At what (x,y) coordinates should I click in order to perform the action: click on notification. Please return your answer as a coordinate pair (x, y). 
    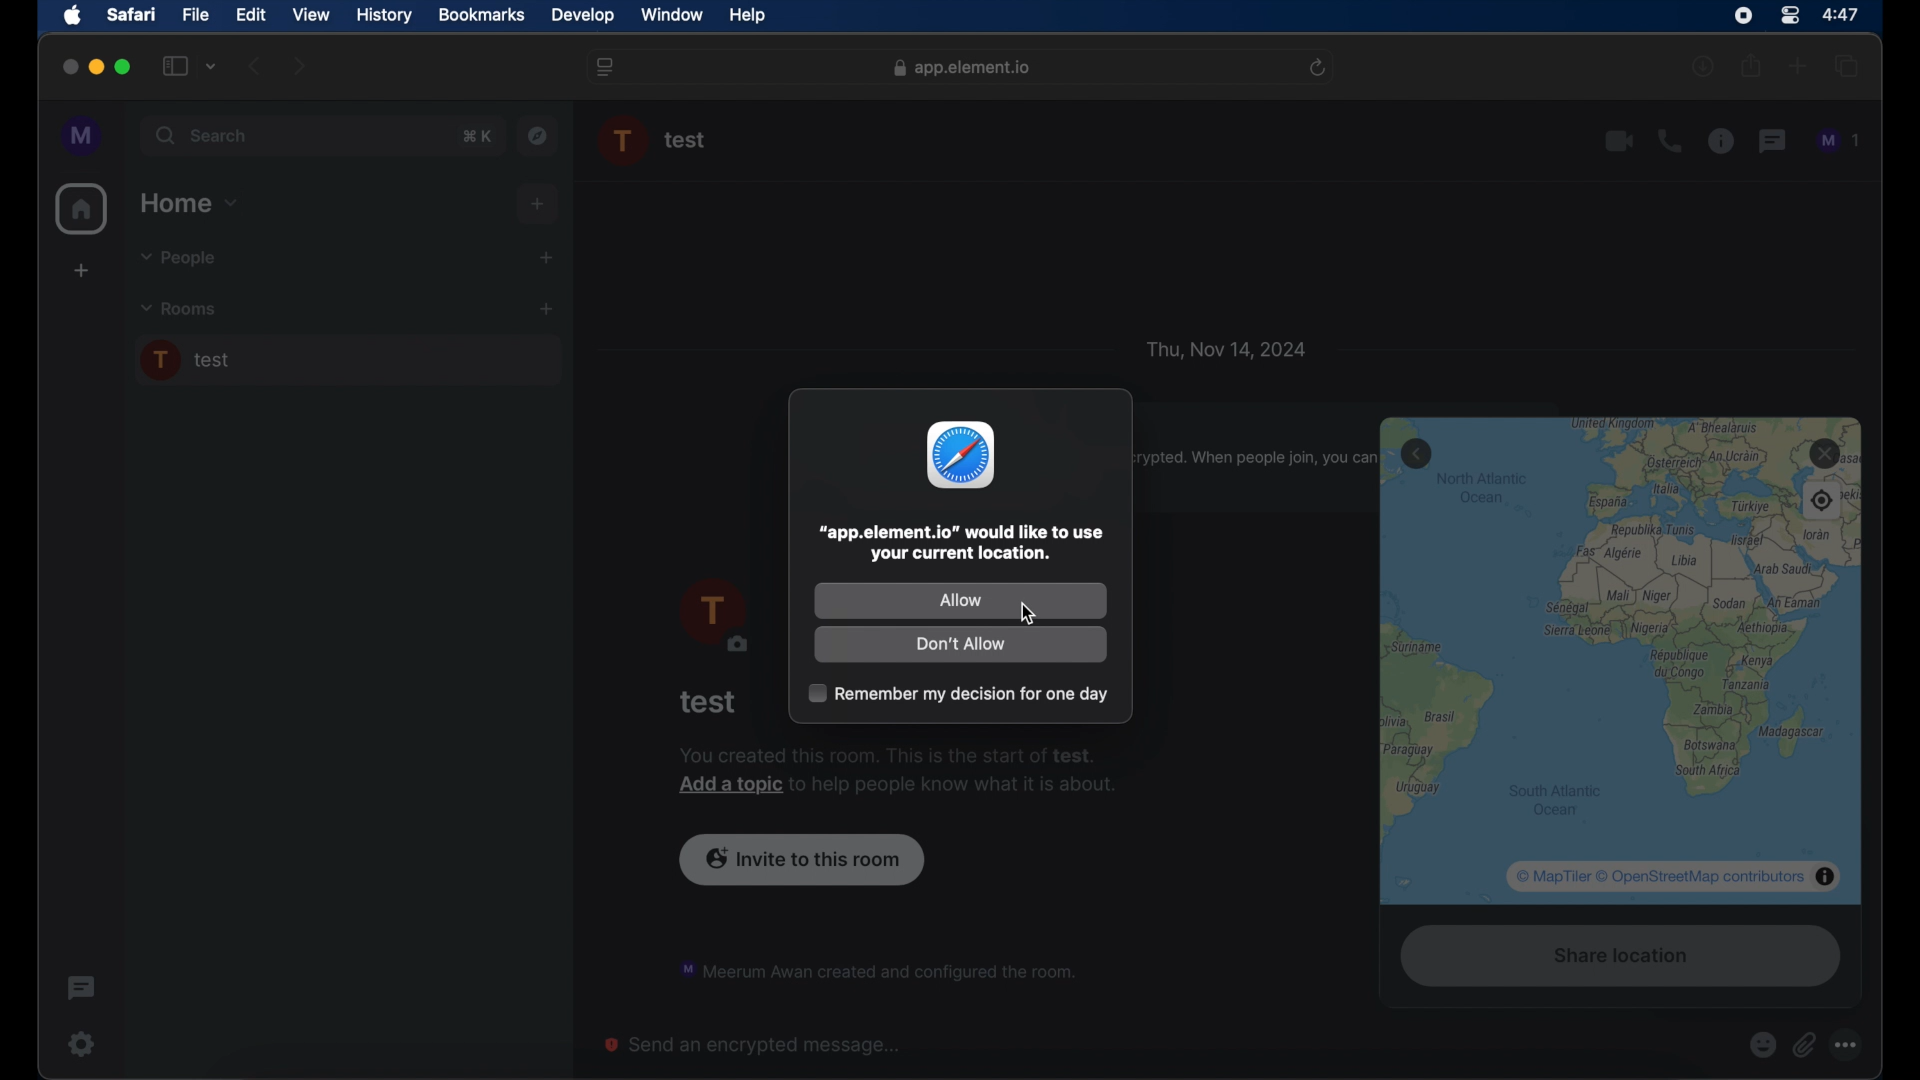
    Looking at the image, I should click on (876, 968).